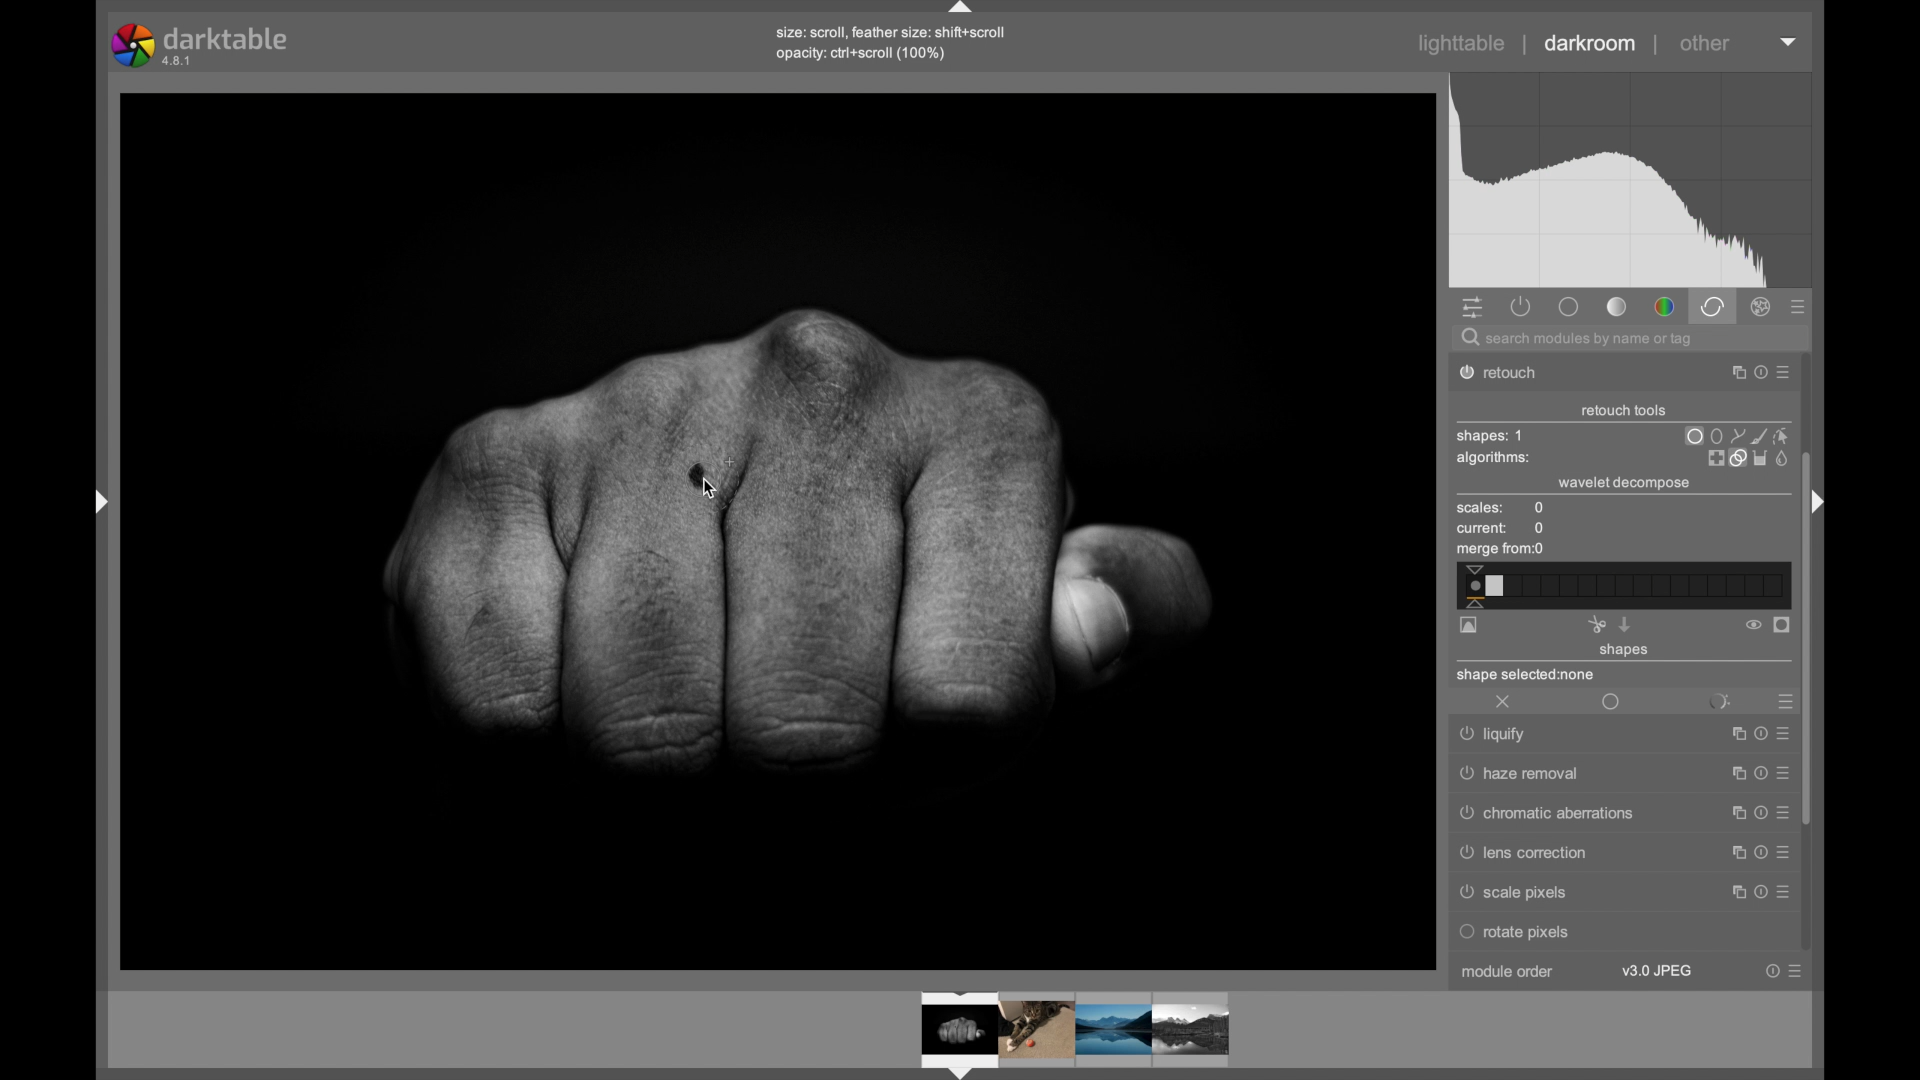  I want to click on current 0, so click(1502, 529).